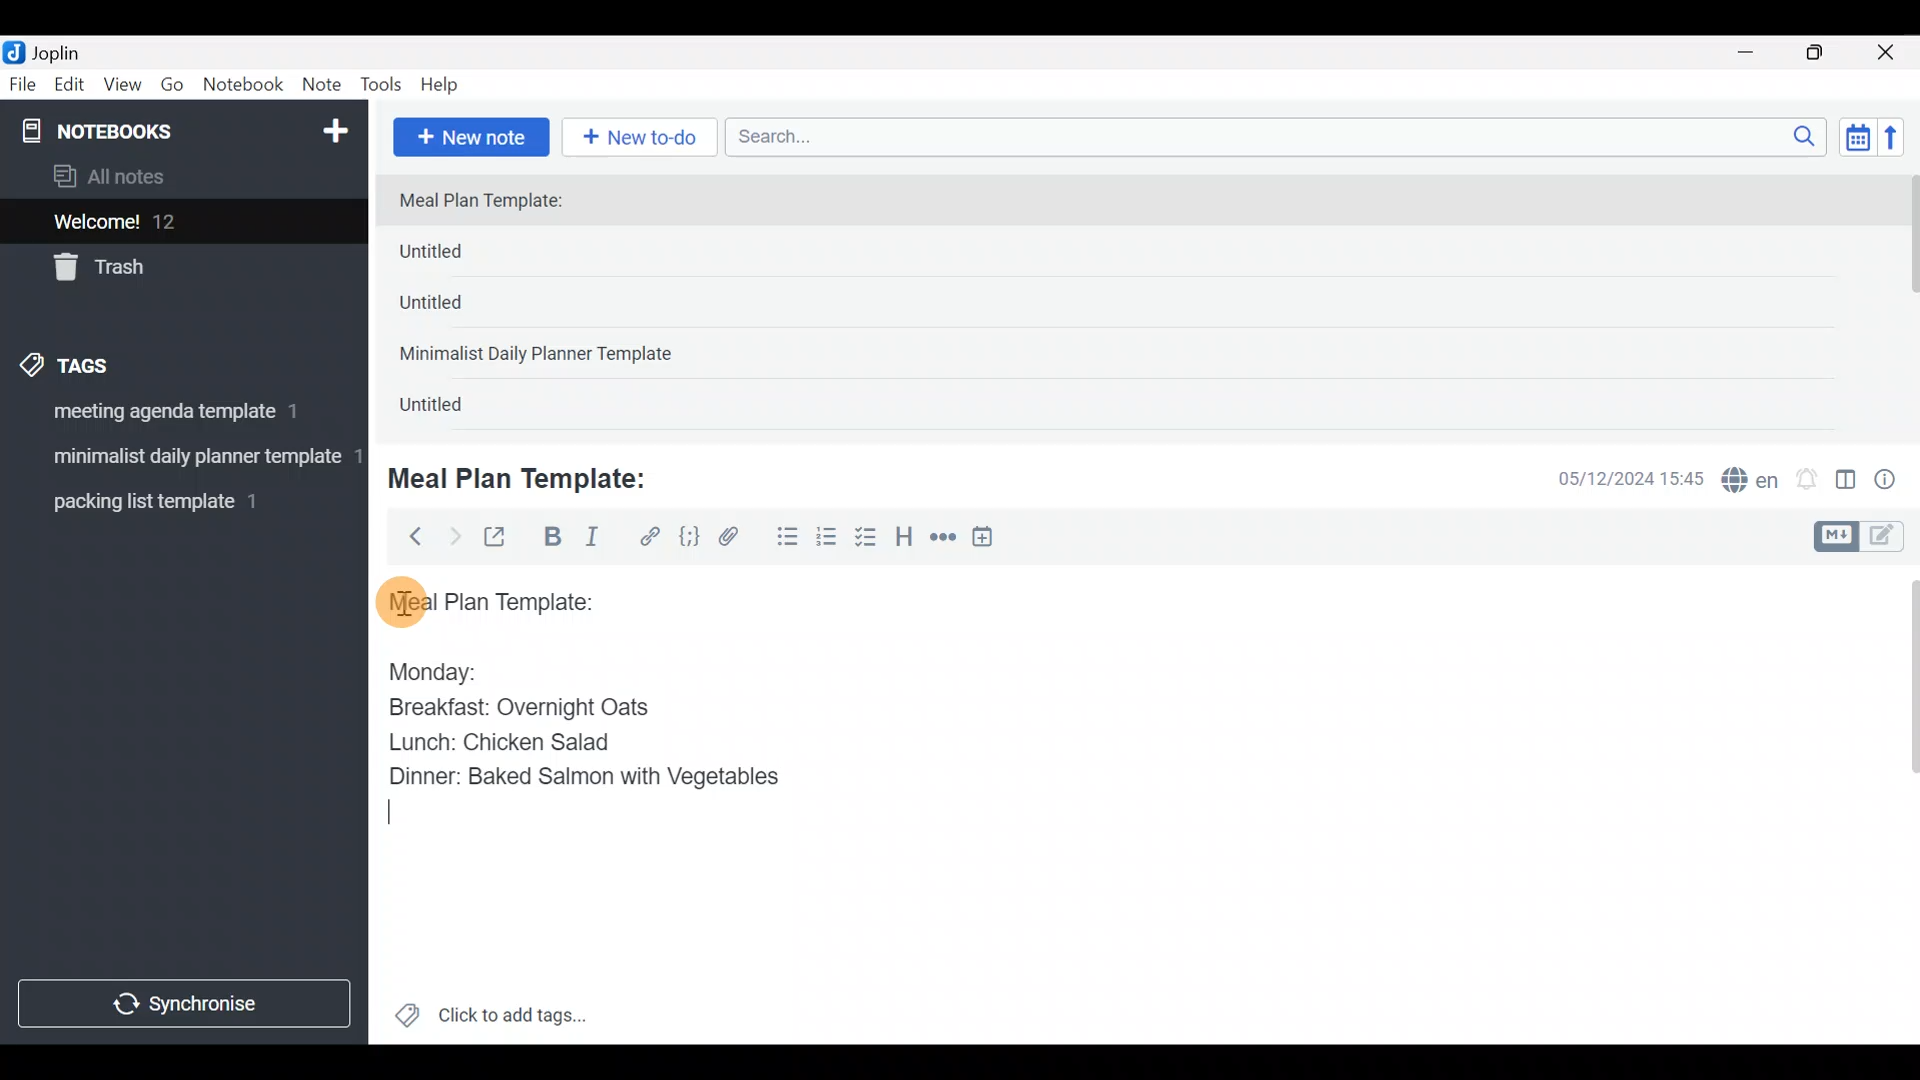  What do you see at coordinates (1751, 482) in the screenshot?
I see `Spelling` at bounding box center [1751, 482].